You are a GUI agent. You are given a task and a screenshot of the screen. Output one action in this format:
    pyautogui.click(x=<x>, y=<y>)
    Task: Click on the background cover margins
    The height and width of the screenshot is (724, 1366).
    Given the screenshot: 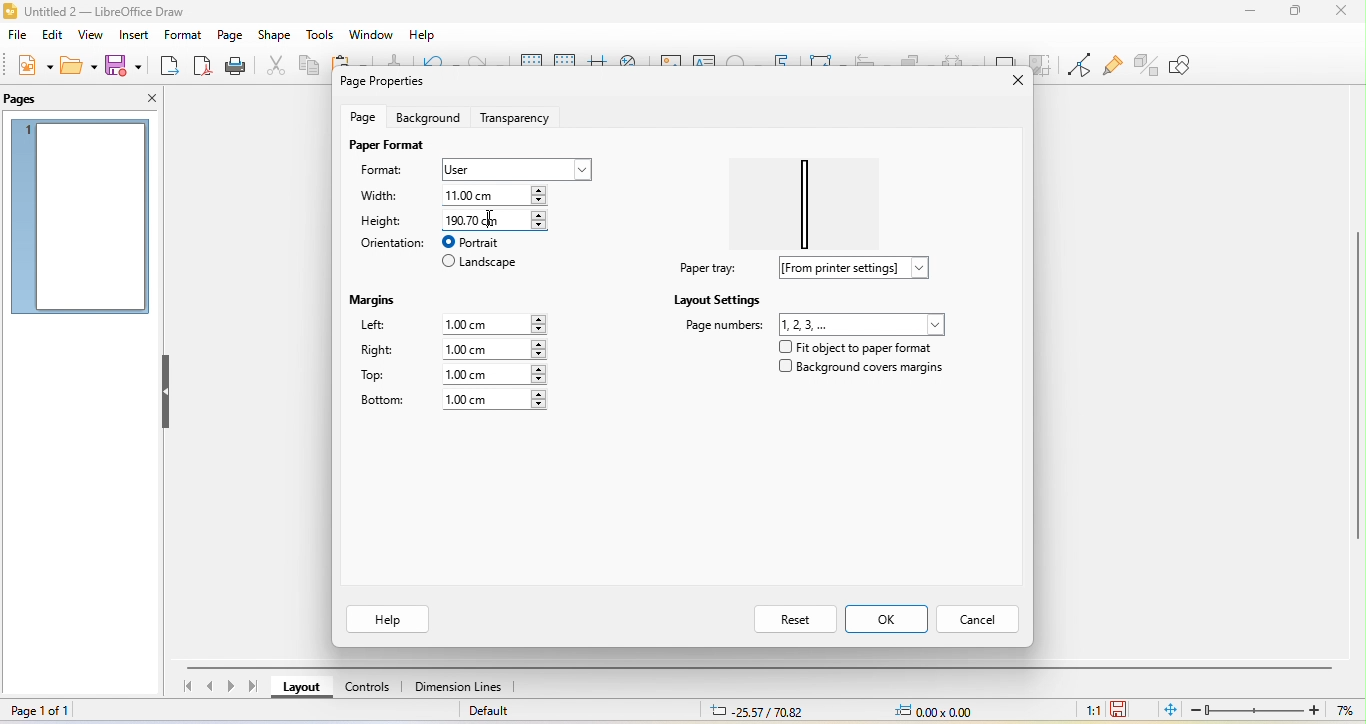 What is the action you would take?
    pyautogui.click(x=862, y=371)
    